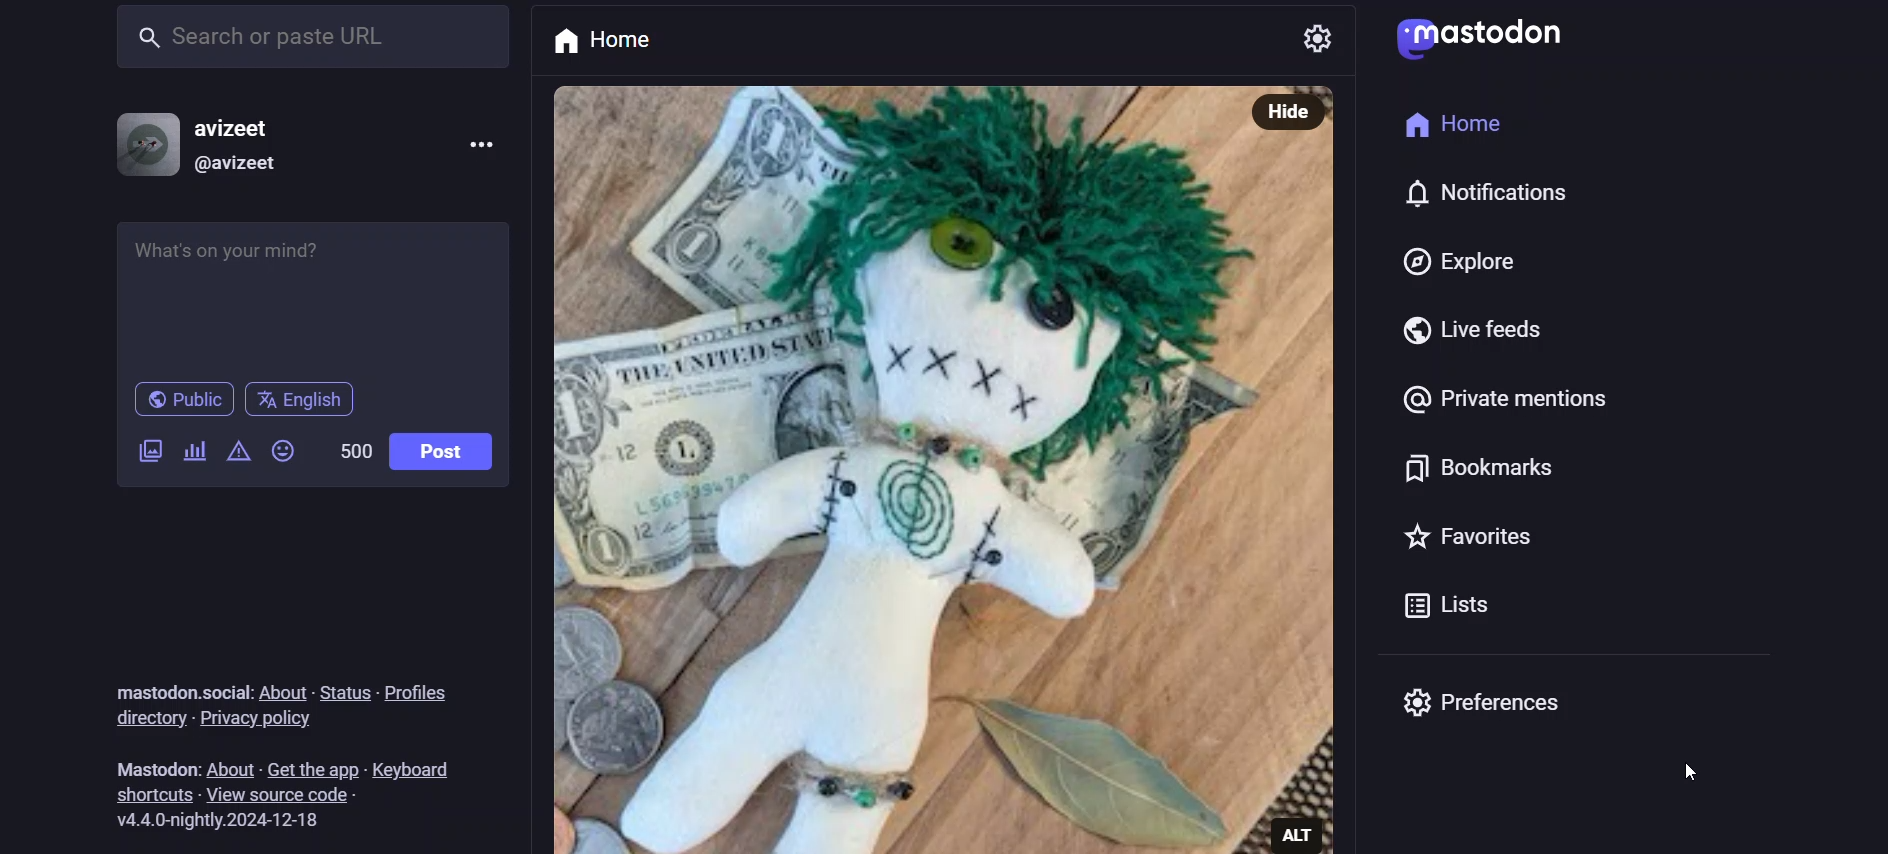 The image size is (1888, 854). What do you see at coordinates (277, 721) in the screenshot?
I see `privacy policy` at bounding box center [277, 721].